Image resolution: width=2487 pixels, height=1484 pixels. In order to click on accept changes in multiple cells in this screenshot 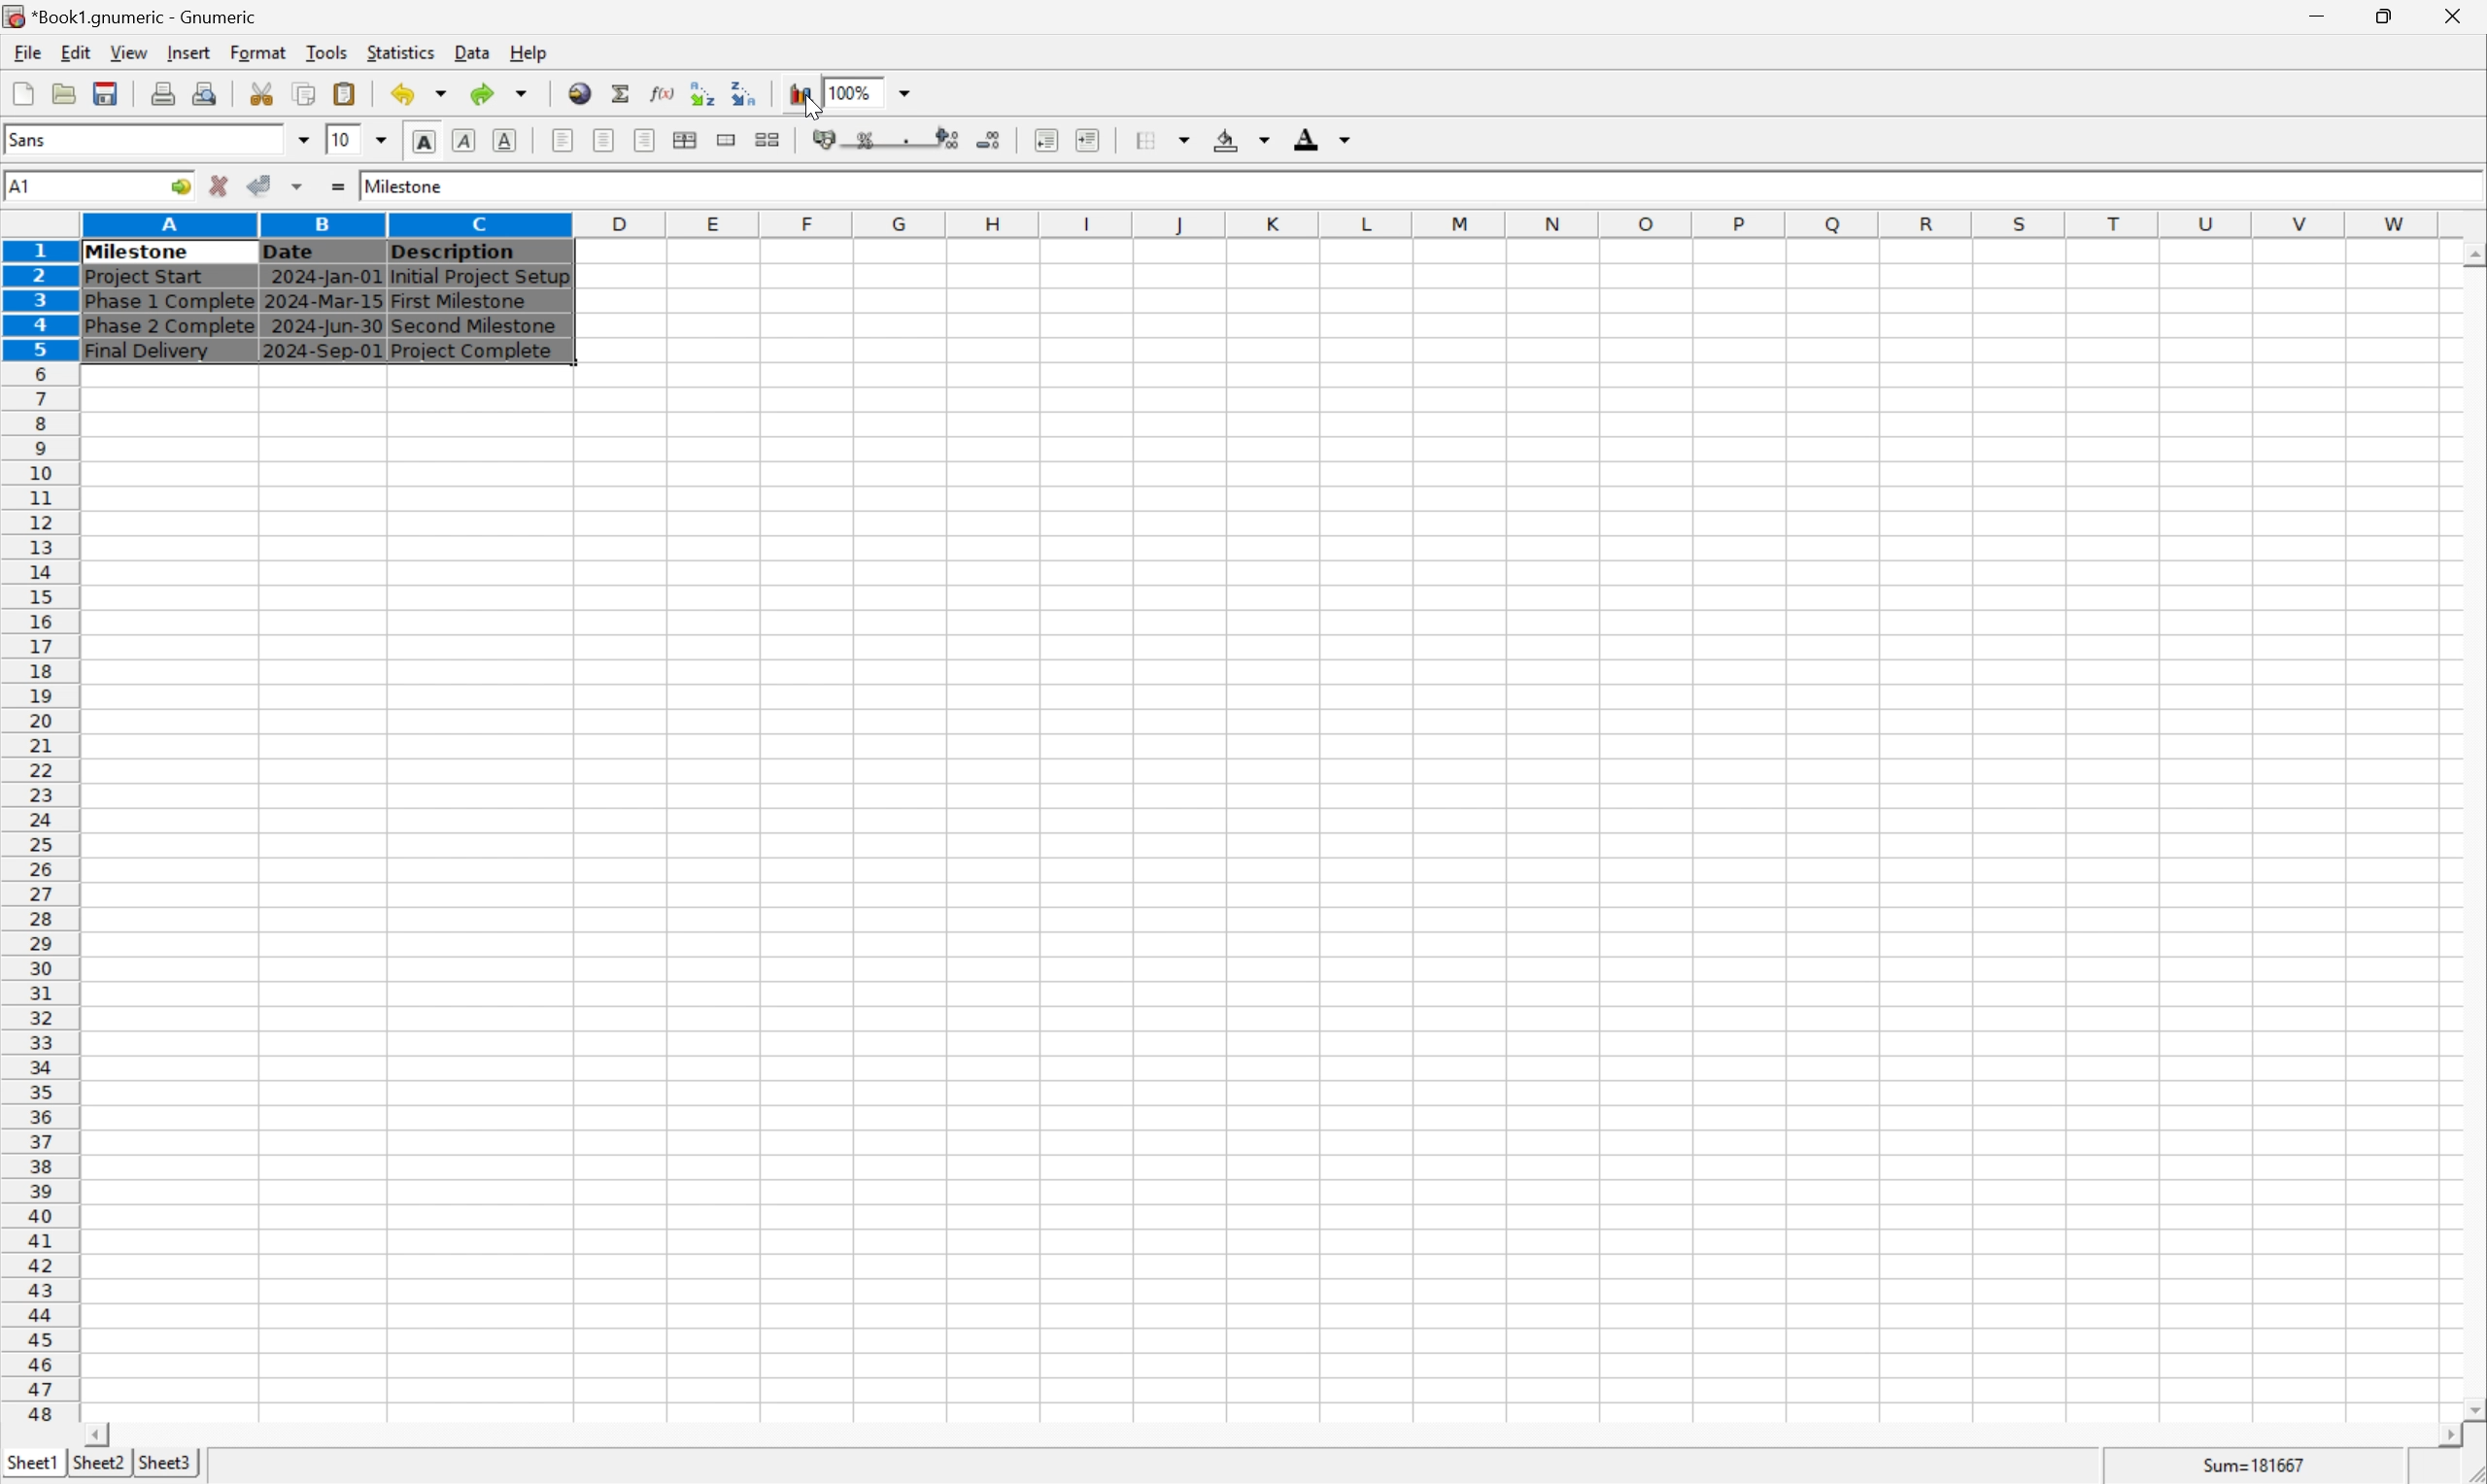, I will do `click(300, 190)`.